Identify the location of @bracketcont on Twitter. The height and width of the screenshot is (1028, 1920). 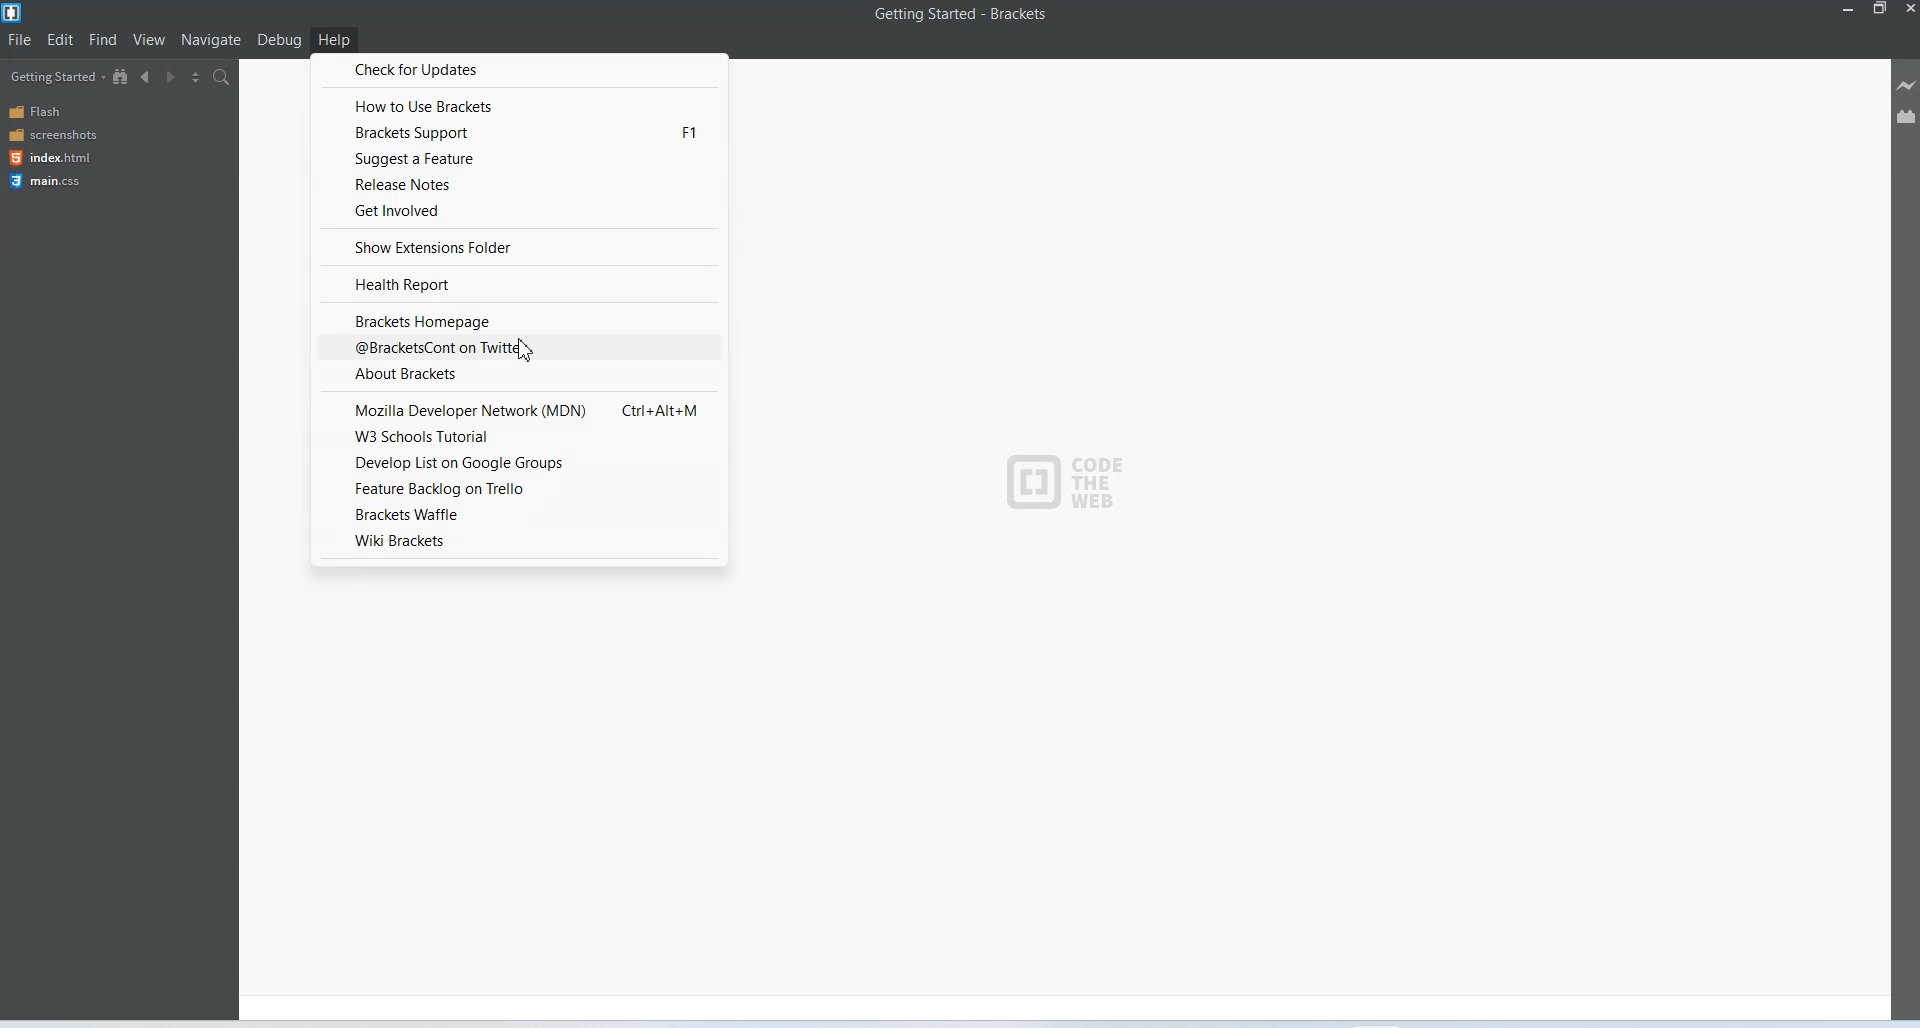
(521, 347).